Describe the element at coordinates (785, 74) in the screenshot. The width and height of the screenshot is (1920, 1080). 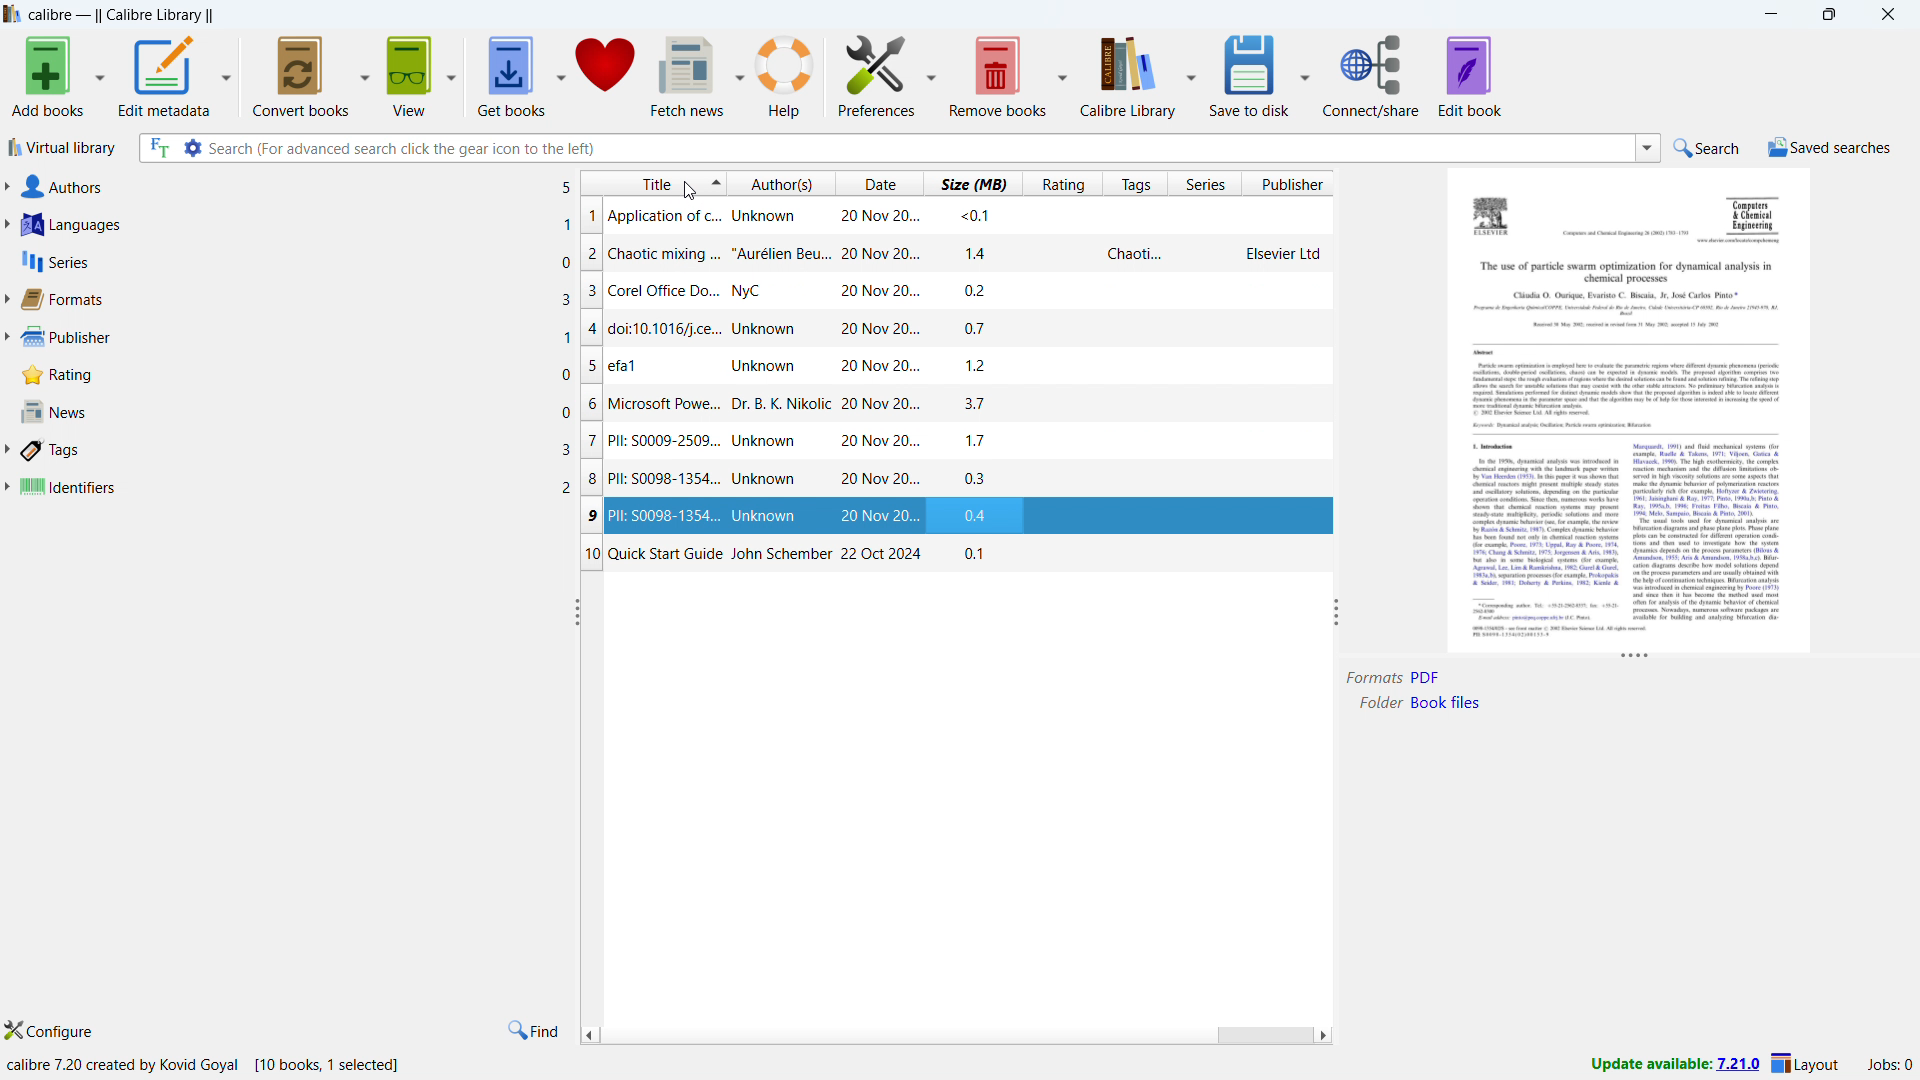
I see `help` at that location.